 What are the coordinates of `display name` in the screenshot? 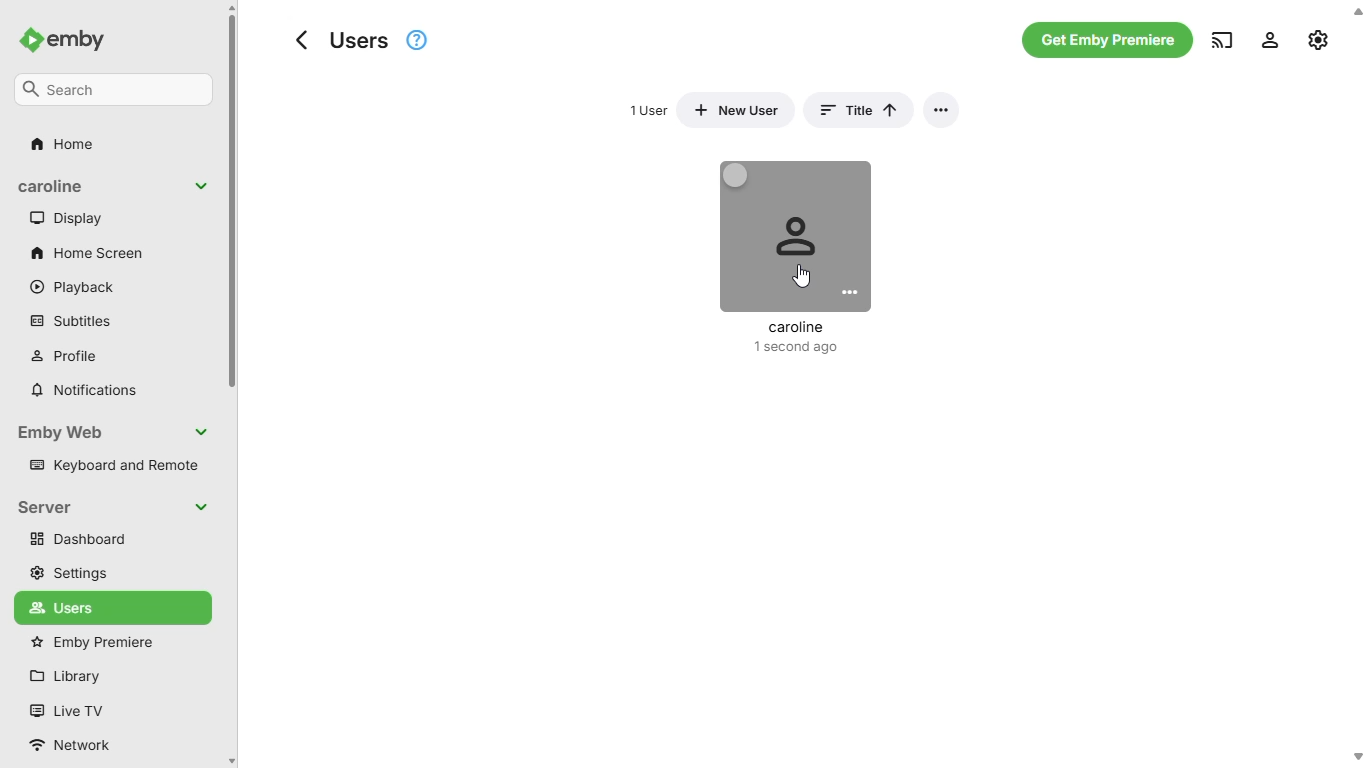 It's located at (114, 186).